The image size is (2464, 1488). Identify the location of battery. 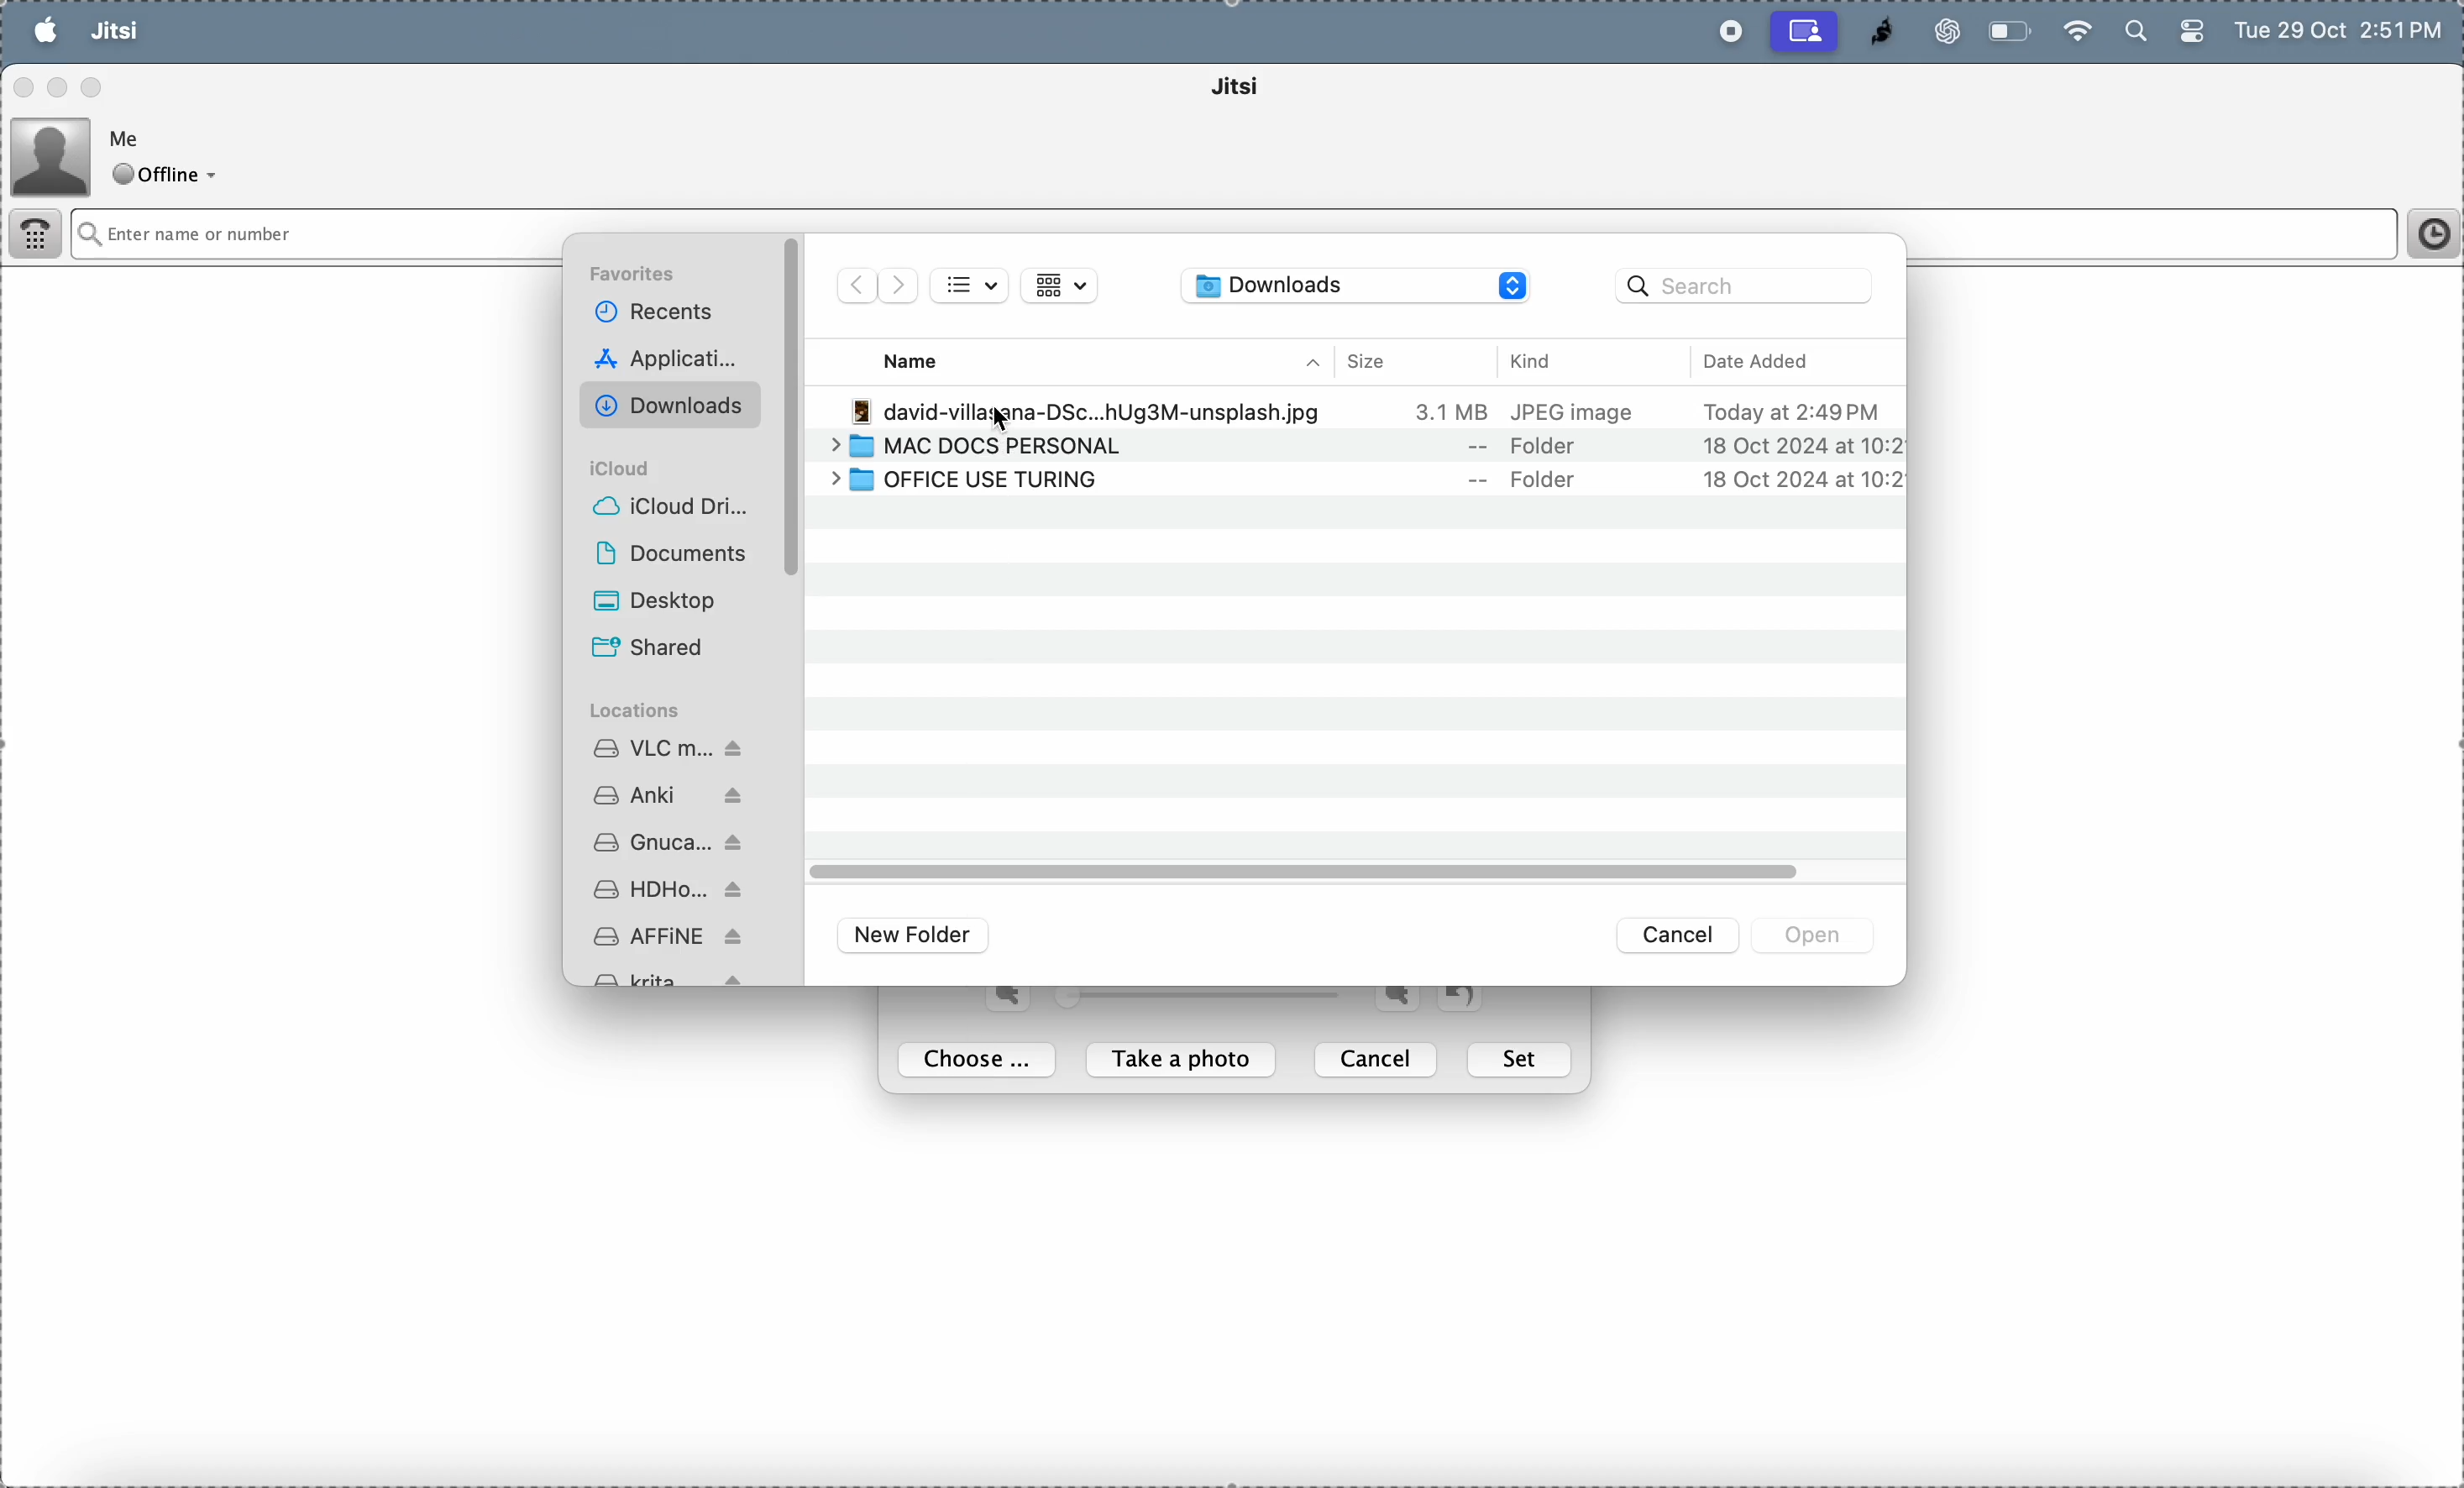
(2012, 31).